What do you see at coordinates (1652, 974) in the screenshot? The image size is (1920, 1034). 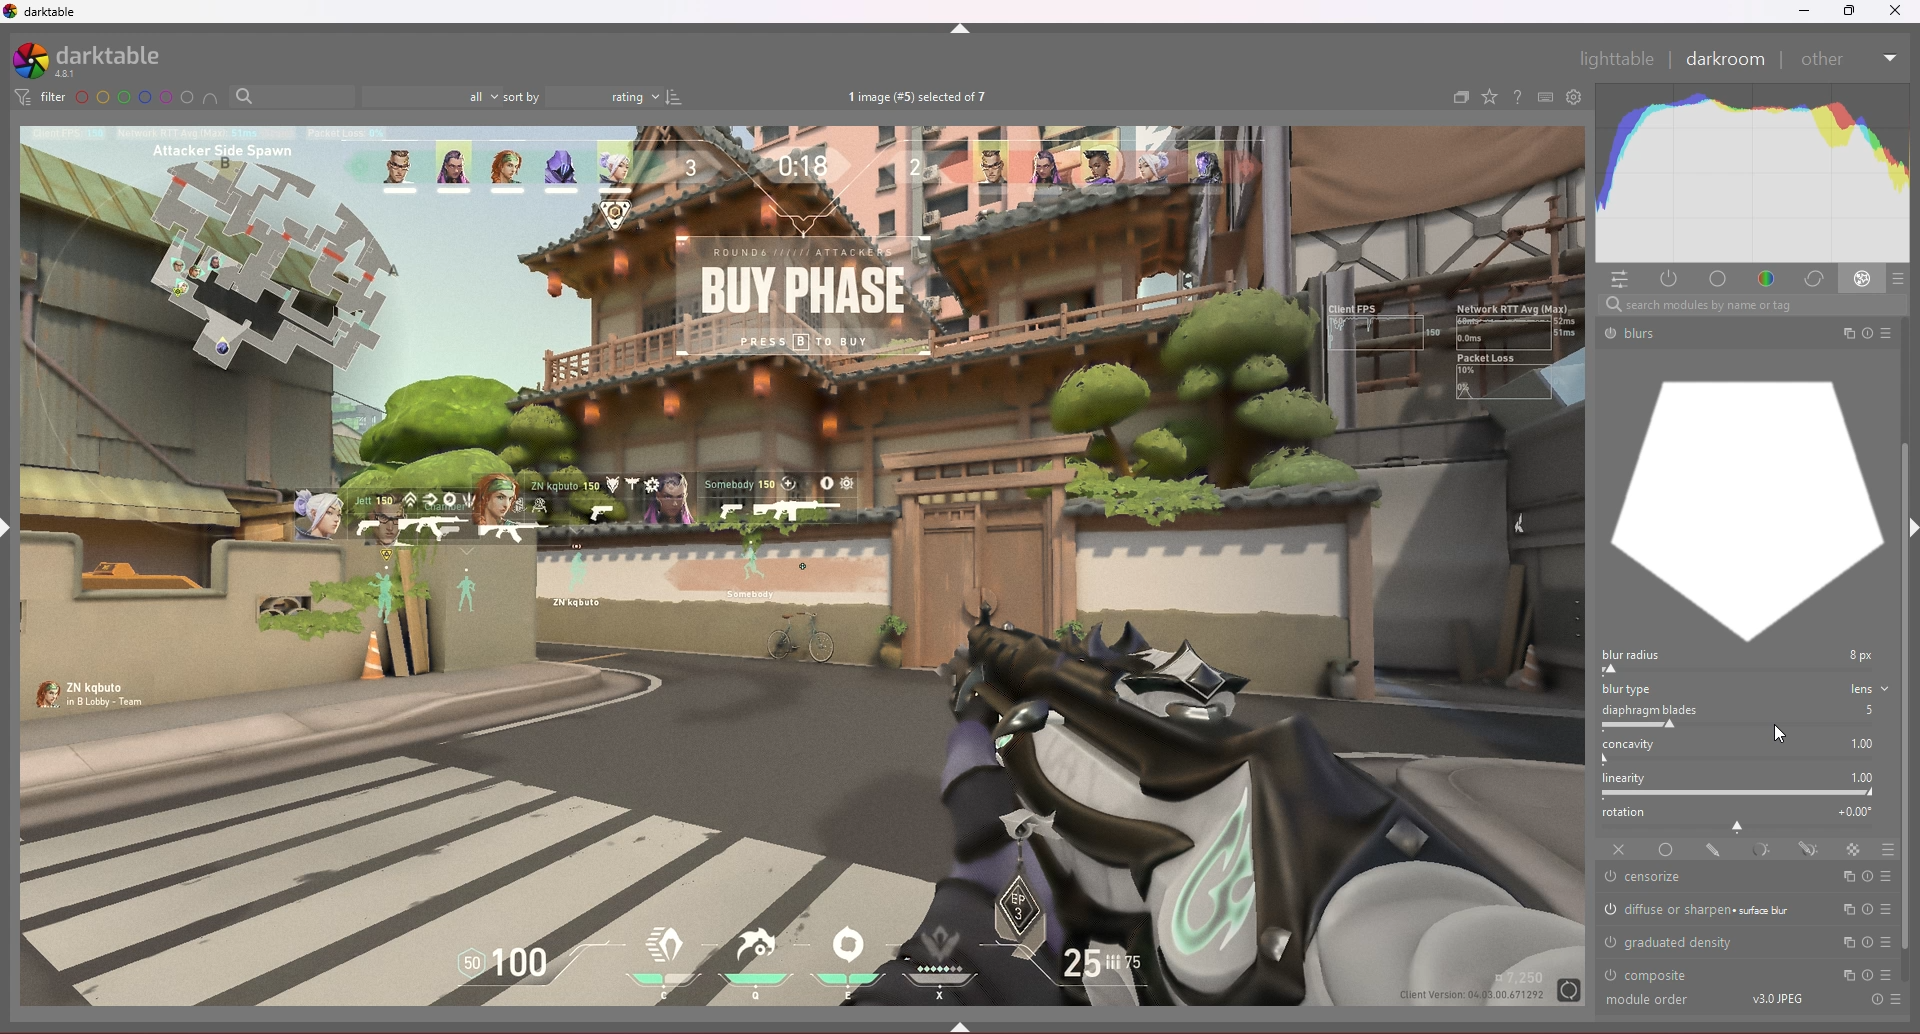 I see `composite` at bounding box center [1652, 974].